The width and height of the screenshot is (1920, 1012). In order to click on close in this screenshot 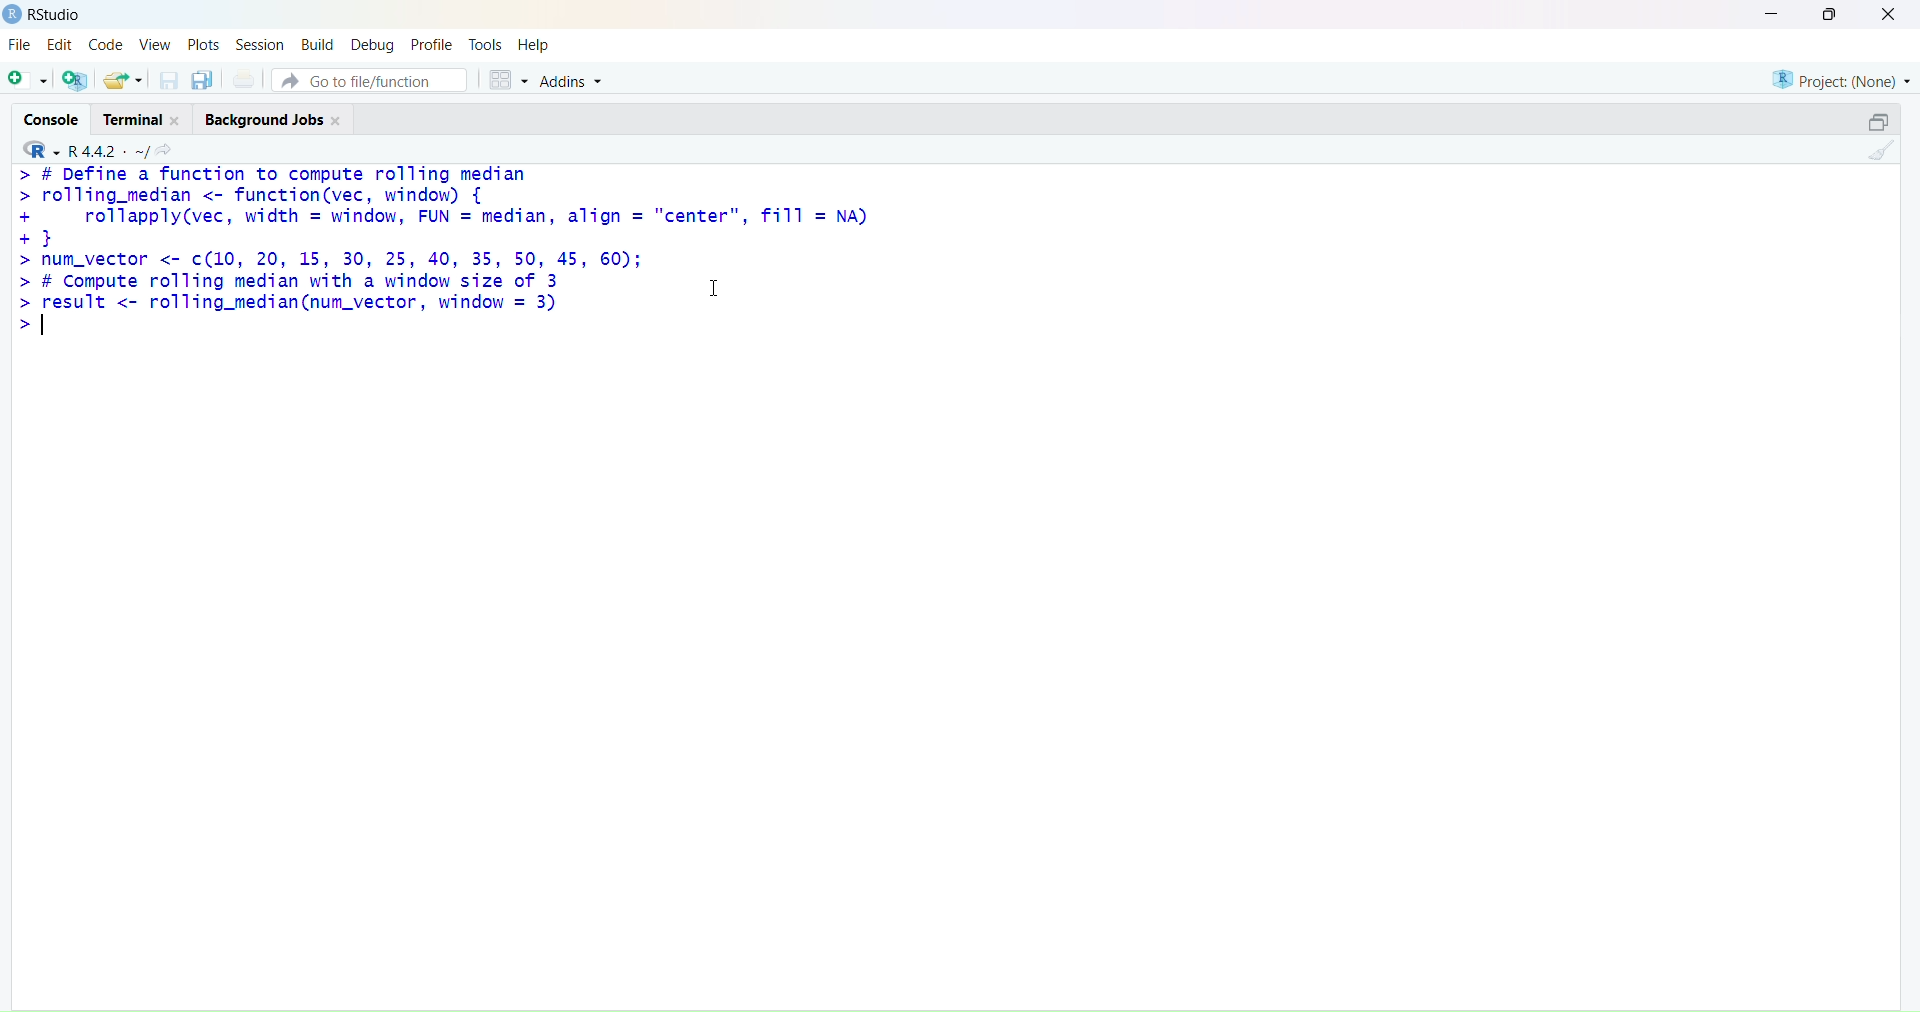, I will do `click(174, 121)`.